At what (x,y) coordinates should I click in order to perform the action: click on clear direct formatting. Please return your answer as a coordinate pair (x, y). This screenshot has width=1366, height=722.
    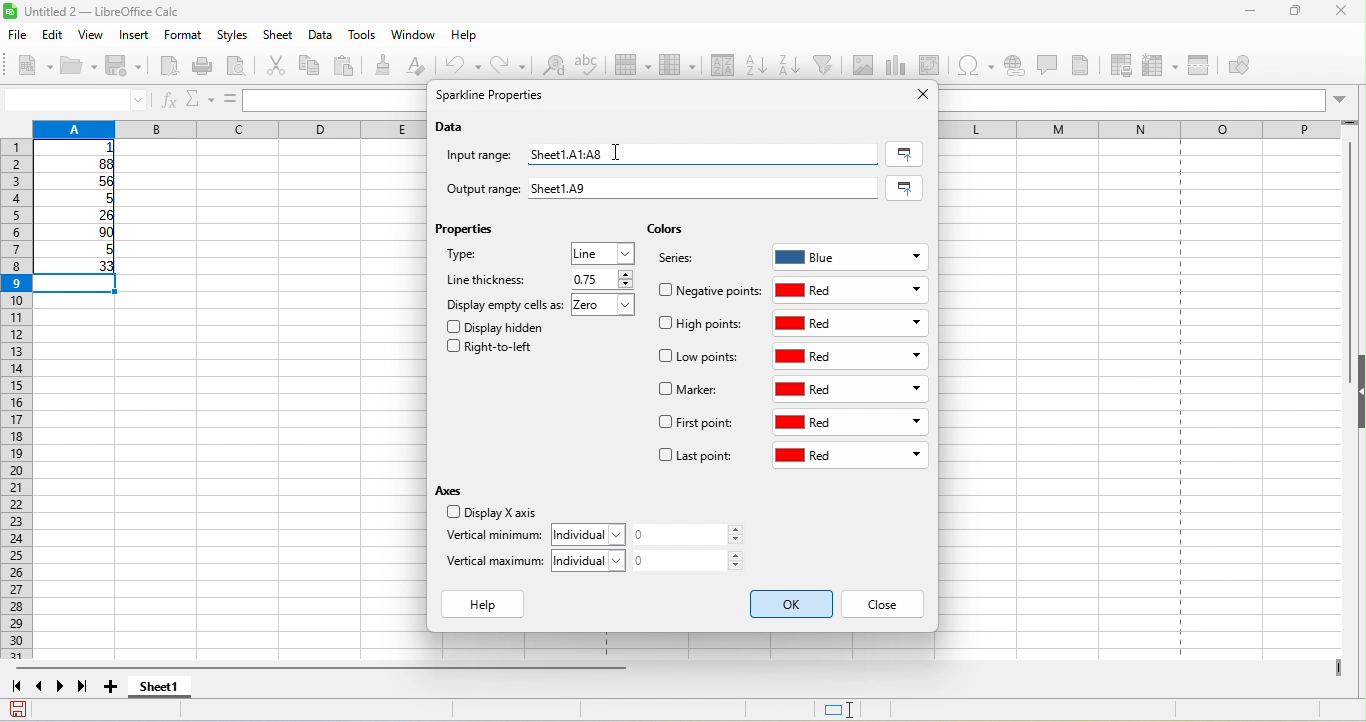
    Looking at the image, I should click on (421, 66).